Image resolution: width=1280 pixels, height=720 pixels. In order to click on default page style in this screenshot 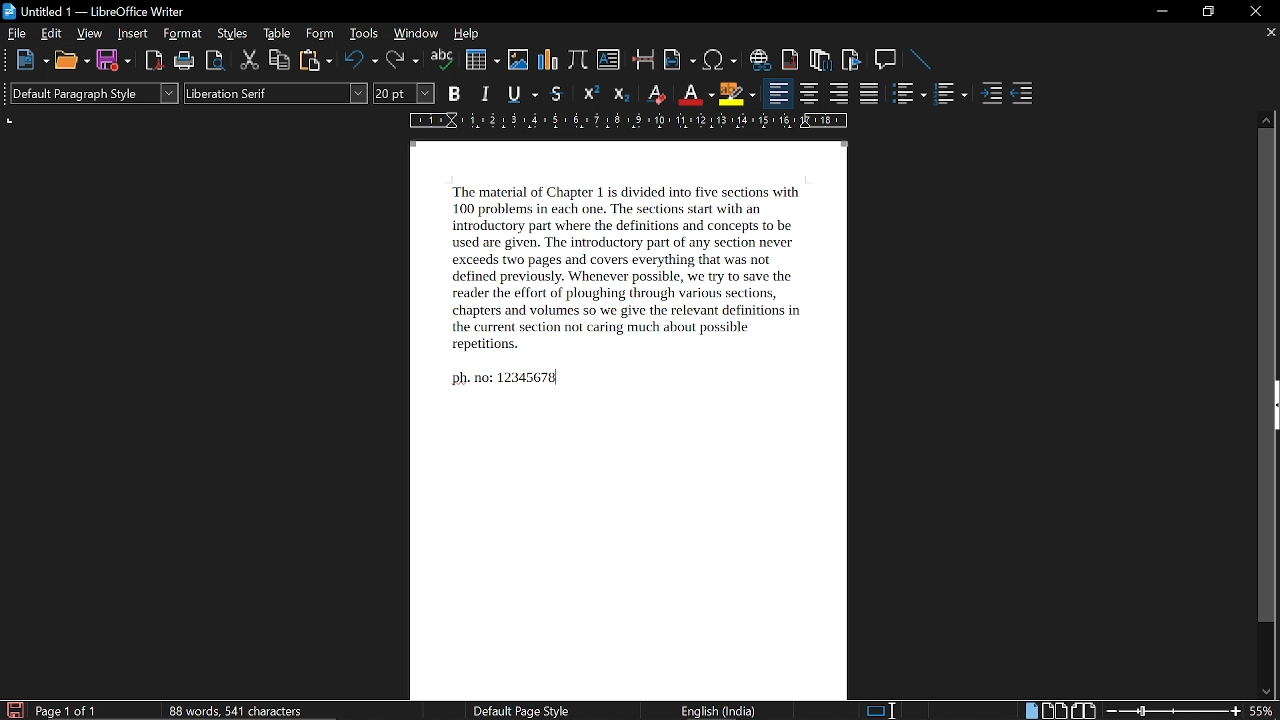, I will do `click(522, 711)`.